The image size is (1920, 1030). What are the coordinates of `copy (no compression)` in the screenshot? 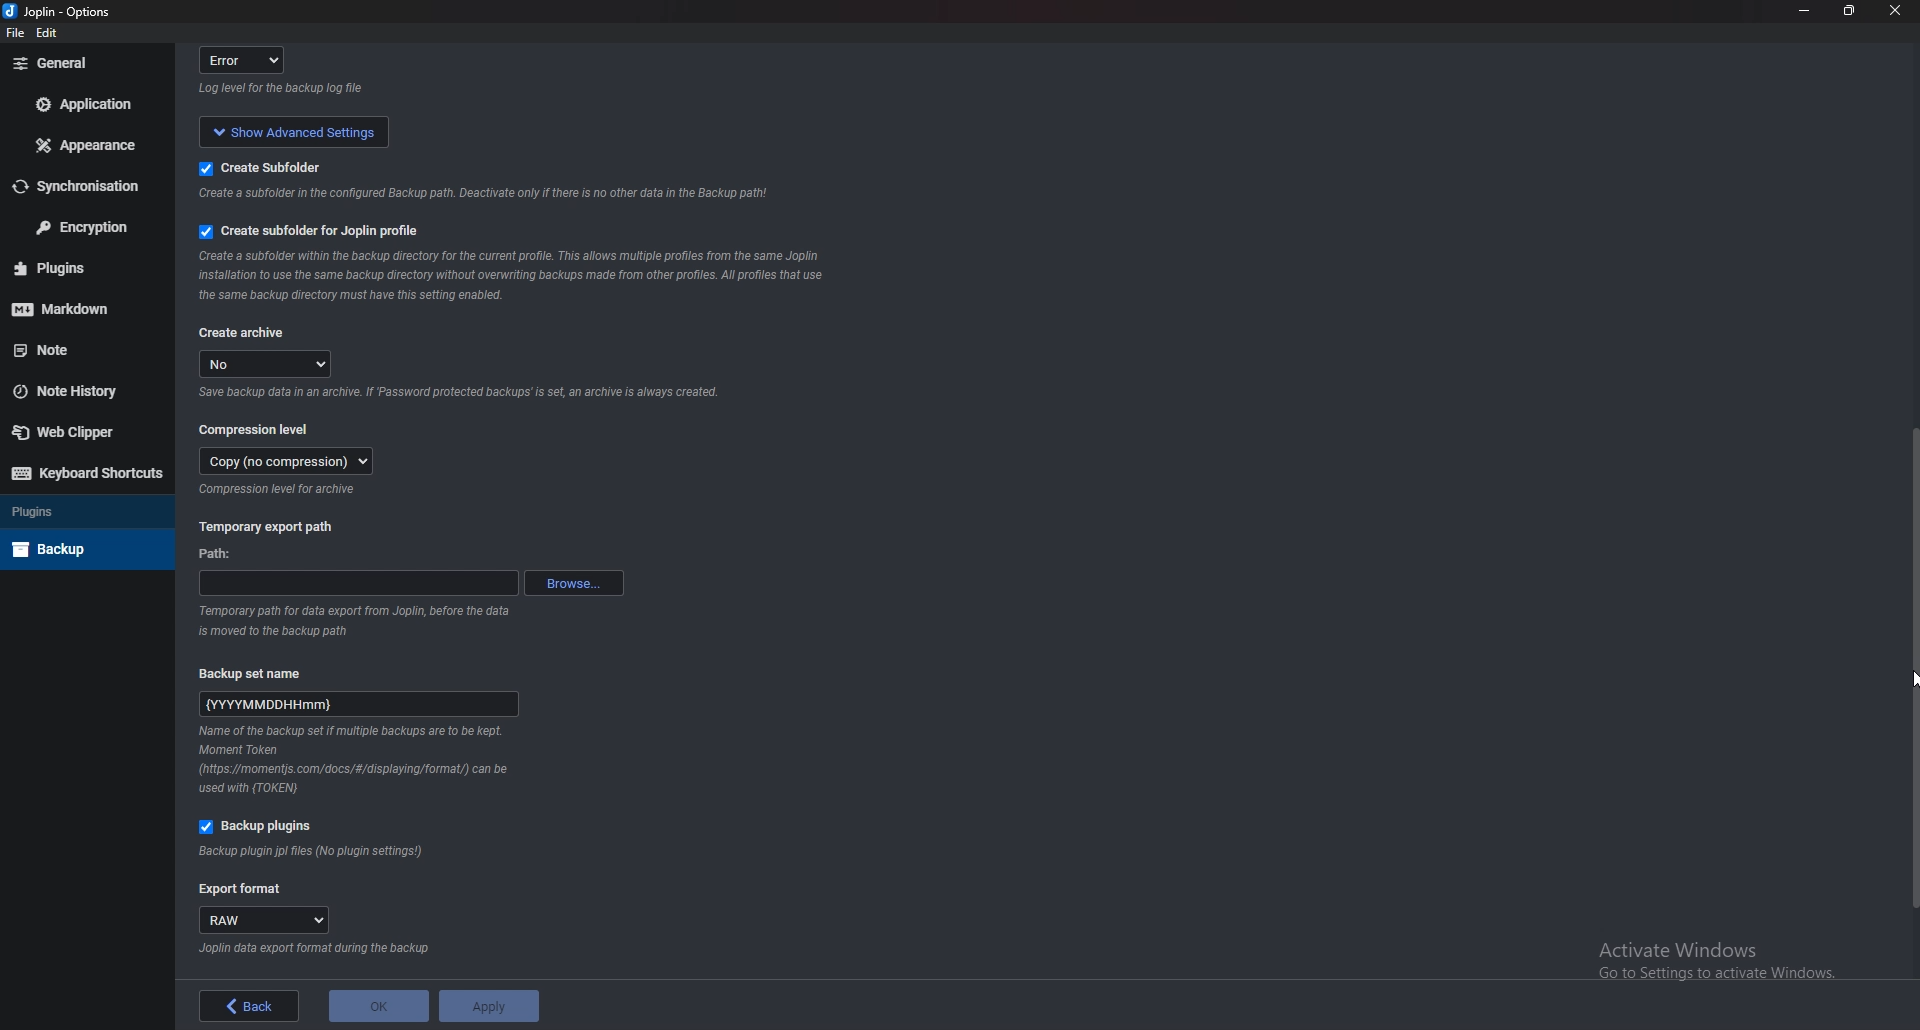 It's located at (287, 461).